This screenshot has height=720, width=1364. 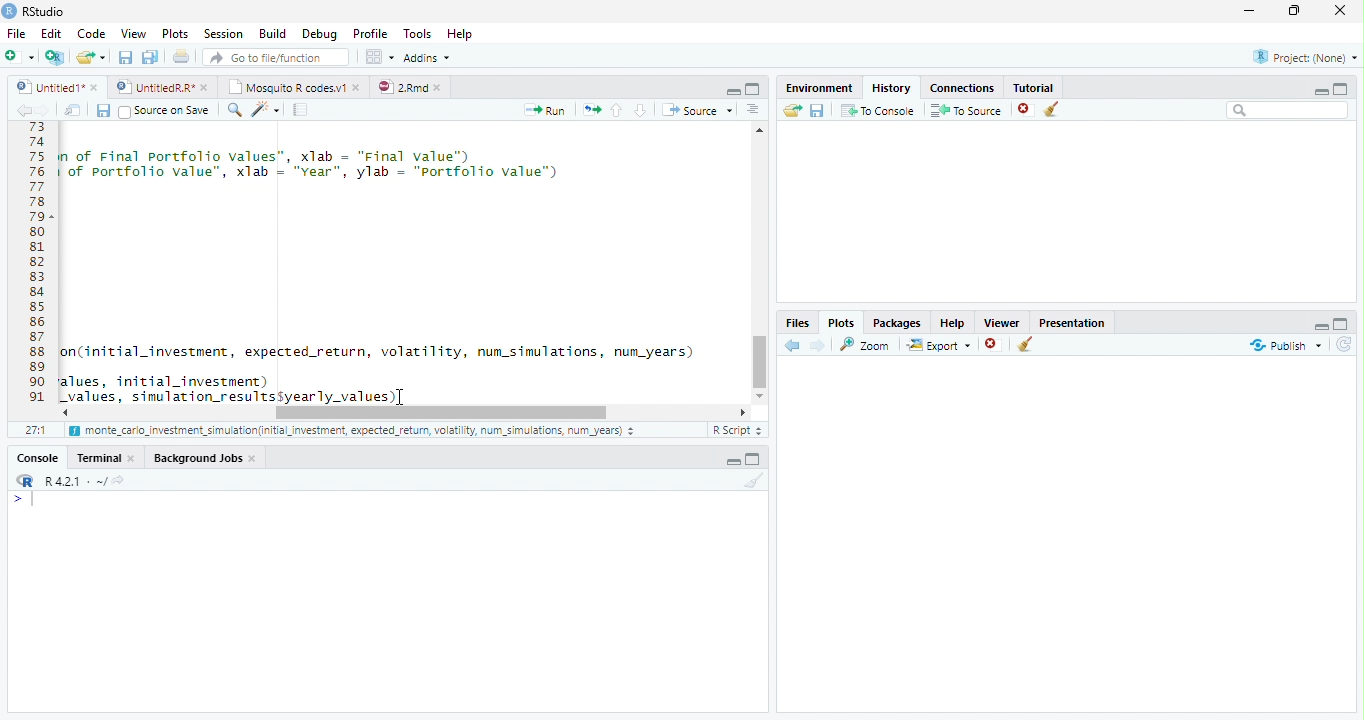 I want to click on Maximize, so click(x=1299, y=12).